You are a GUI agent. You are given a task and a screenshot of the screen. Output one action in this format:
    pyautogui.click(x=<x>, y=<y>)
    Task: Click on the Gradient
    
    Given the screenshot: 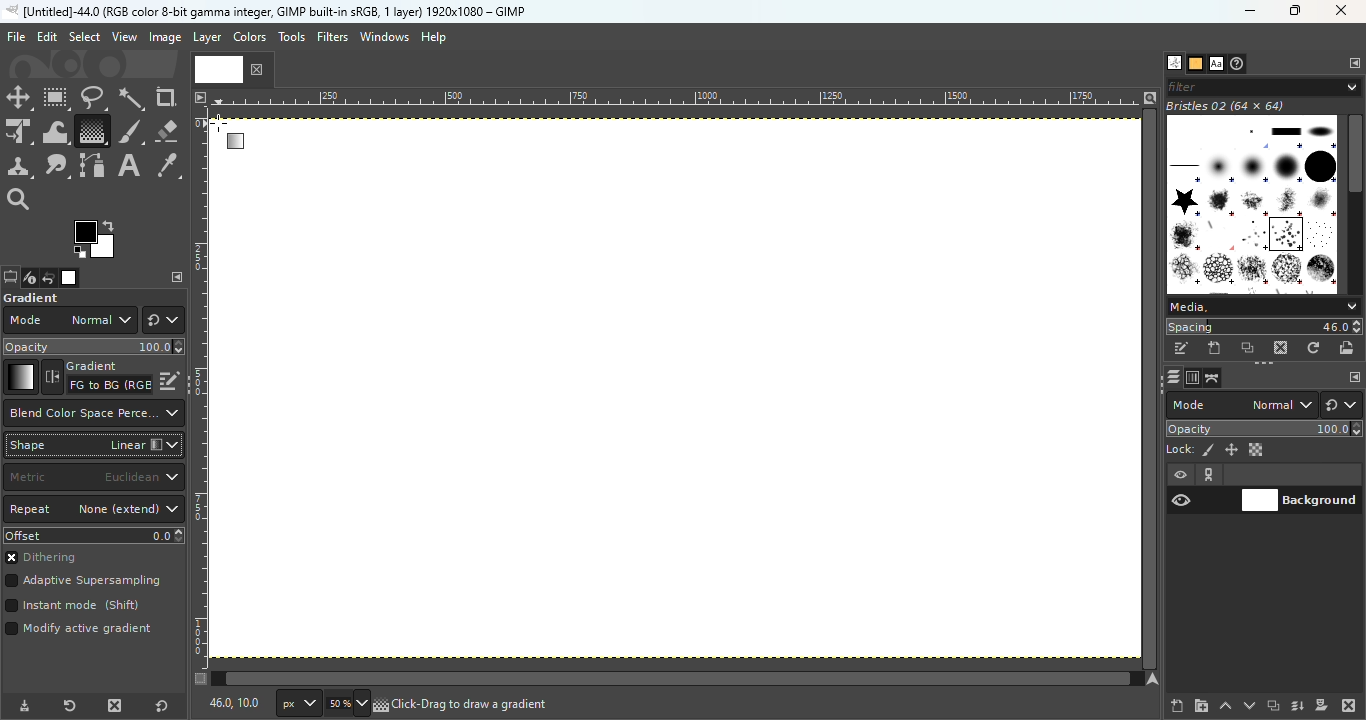 What is the action you would take?
    pyautogui.click(x=20, y=377)
    